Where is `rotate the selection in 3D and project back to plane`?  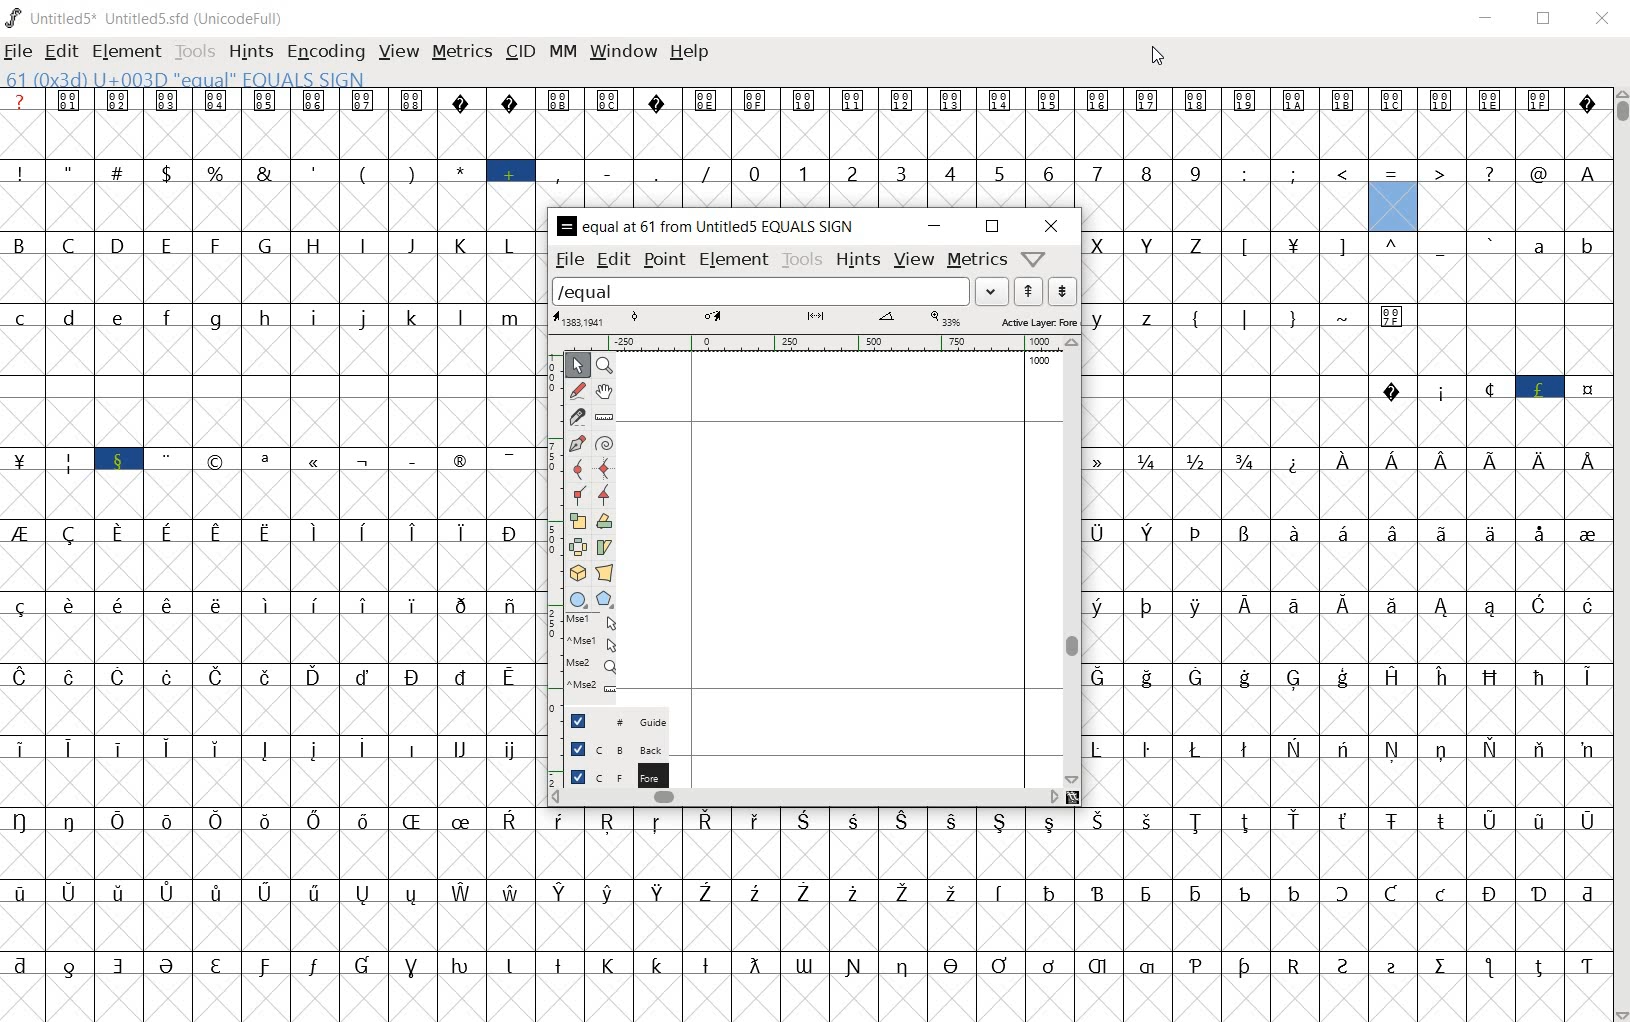
rotate the selection in 3D and project back to plane is located at coordinates (577, 572).